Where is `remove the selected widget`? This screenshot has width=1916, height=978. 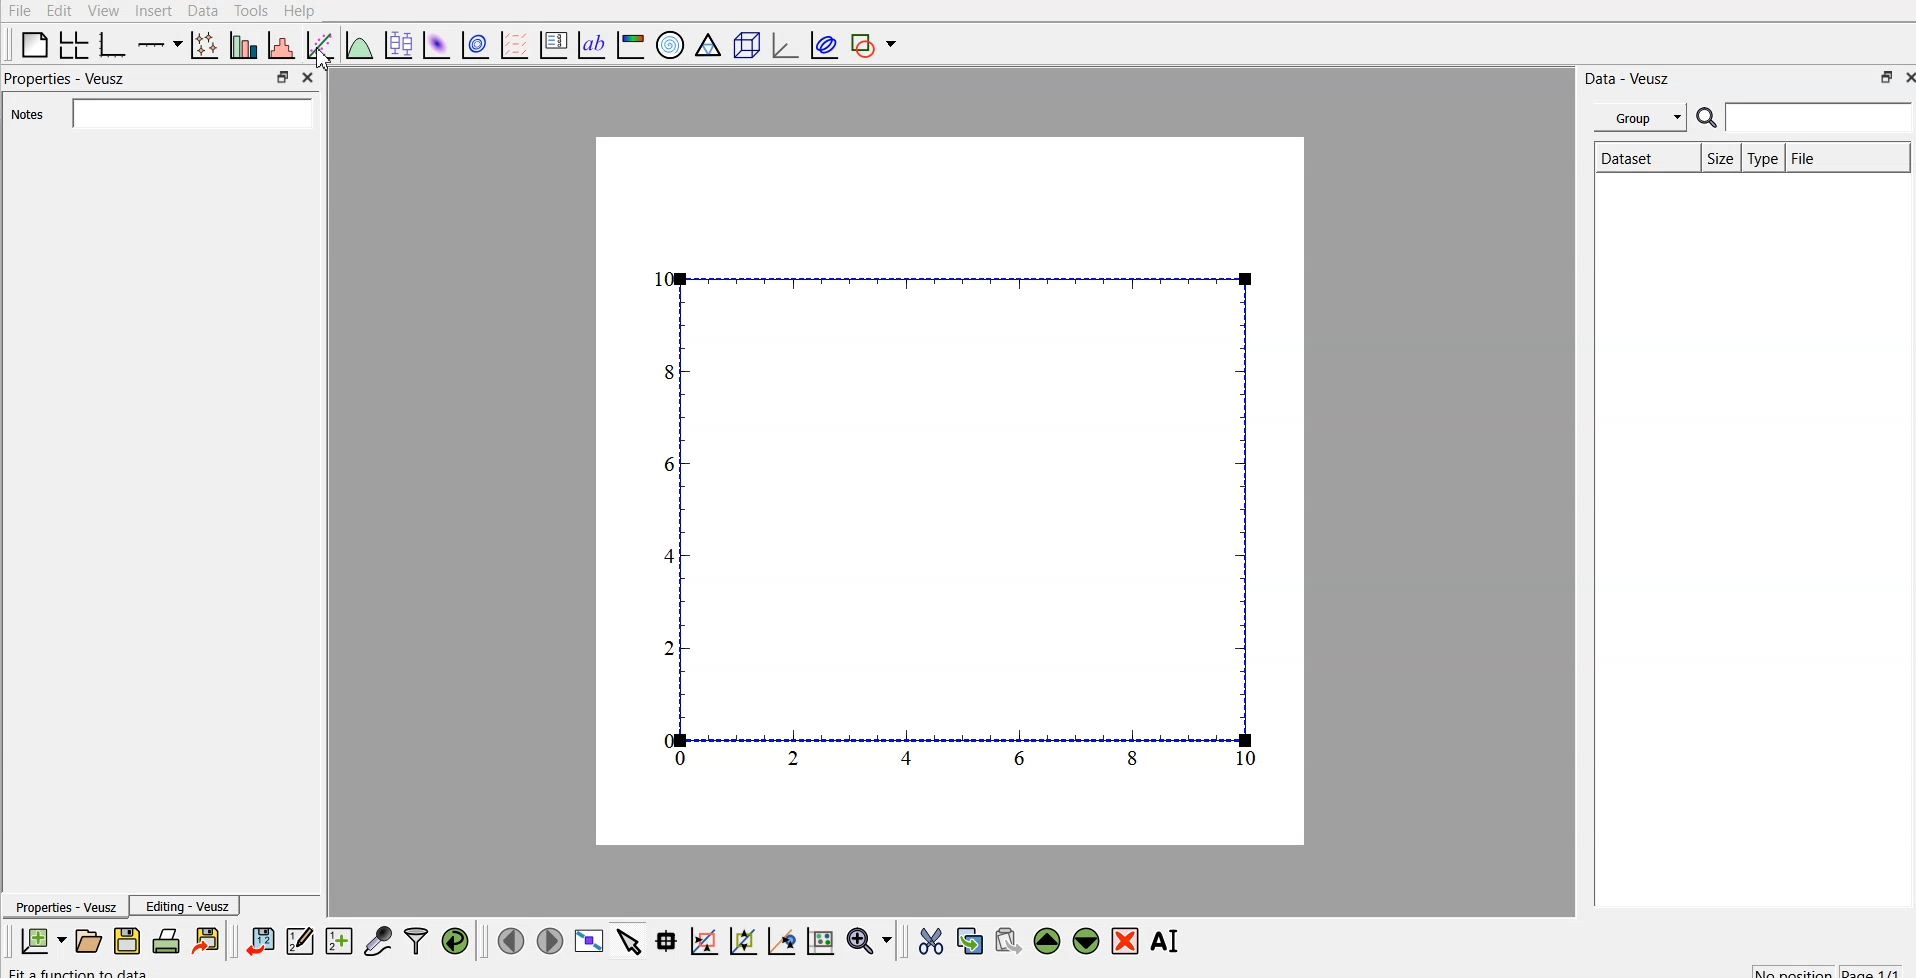
remove the selected widget is located at coordinates (1126, 942).